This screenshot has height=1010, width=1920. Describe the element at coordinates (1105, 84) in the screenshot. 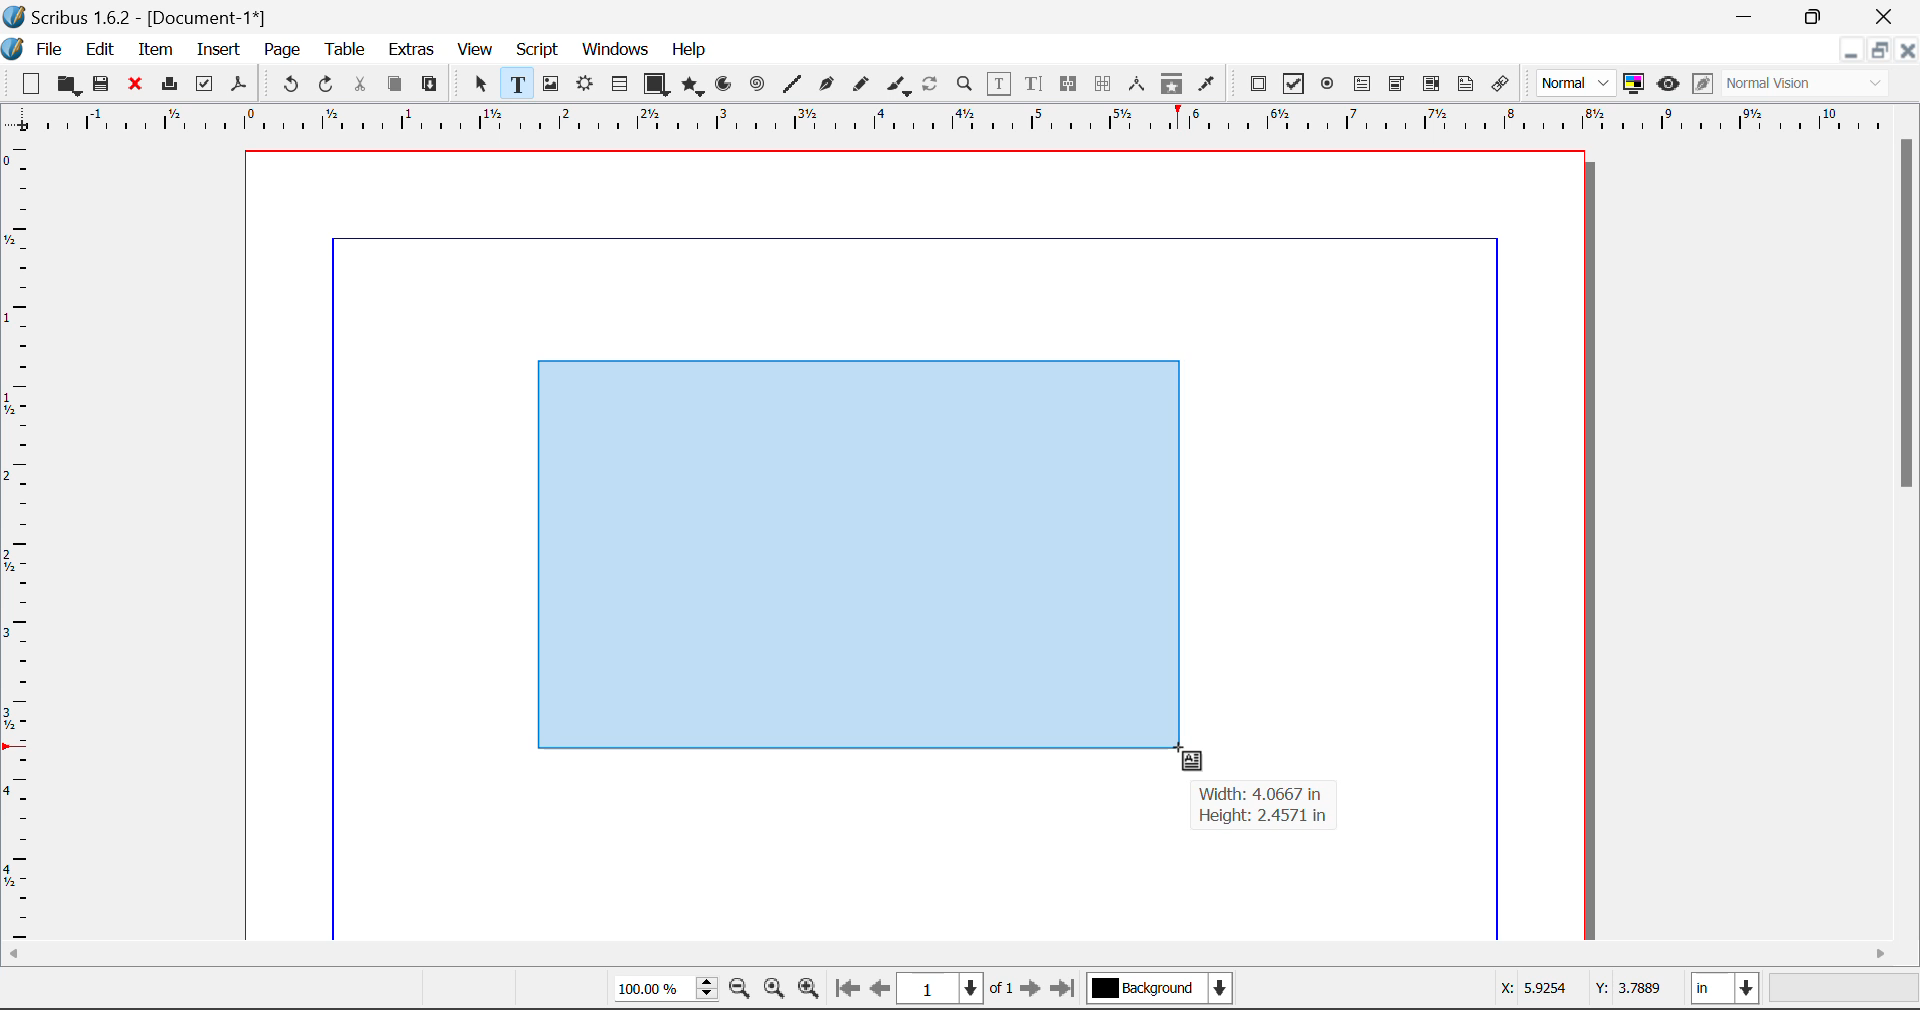

I see `Delink Frames` at that location.